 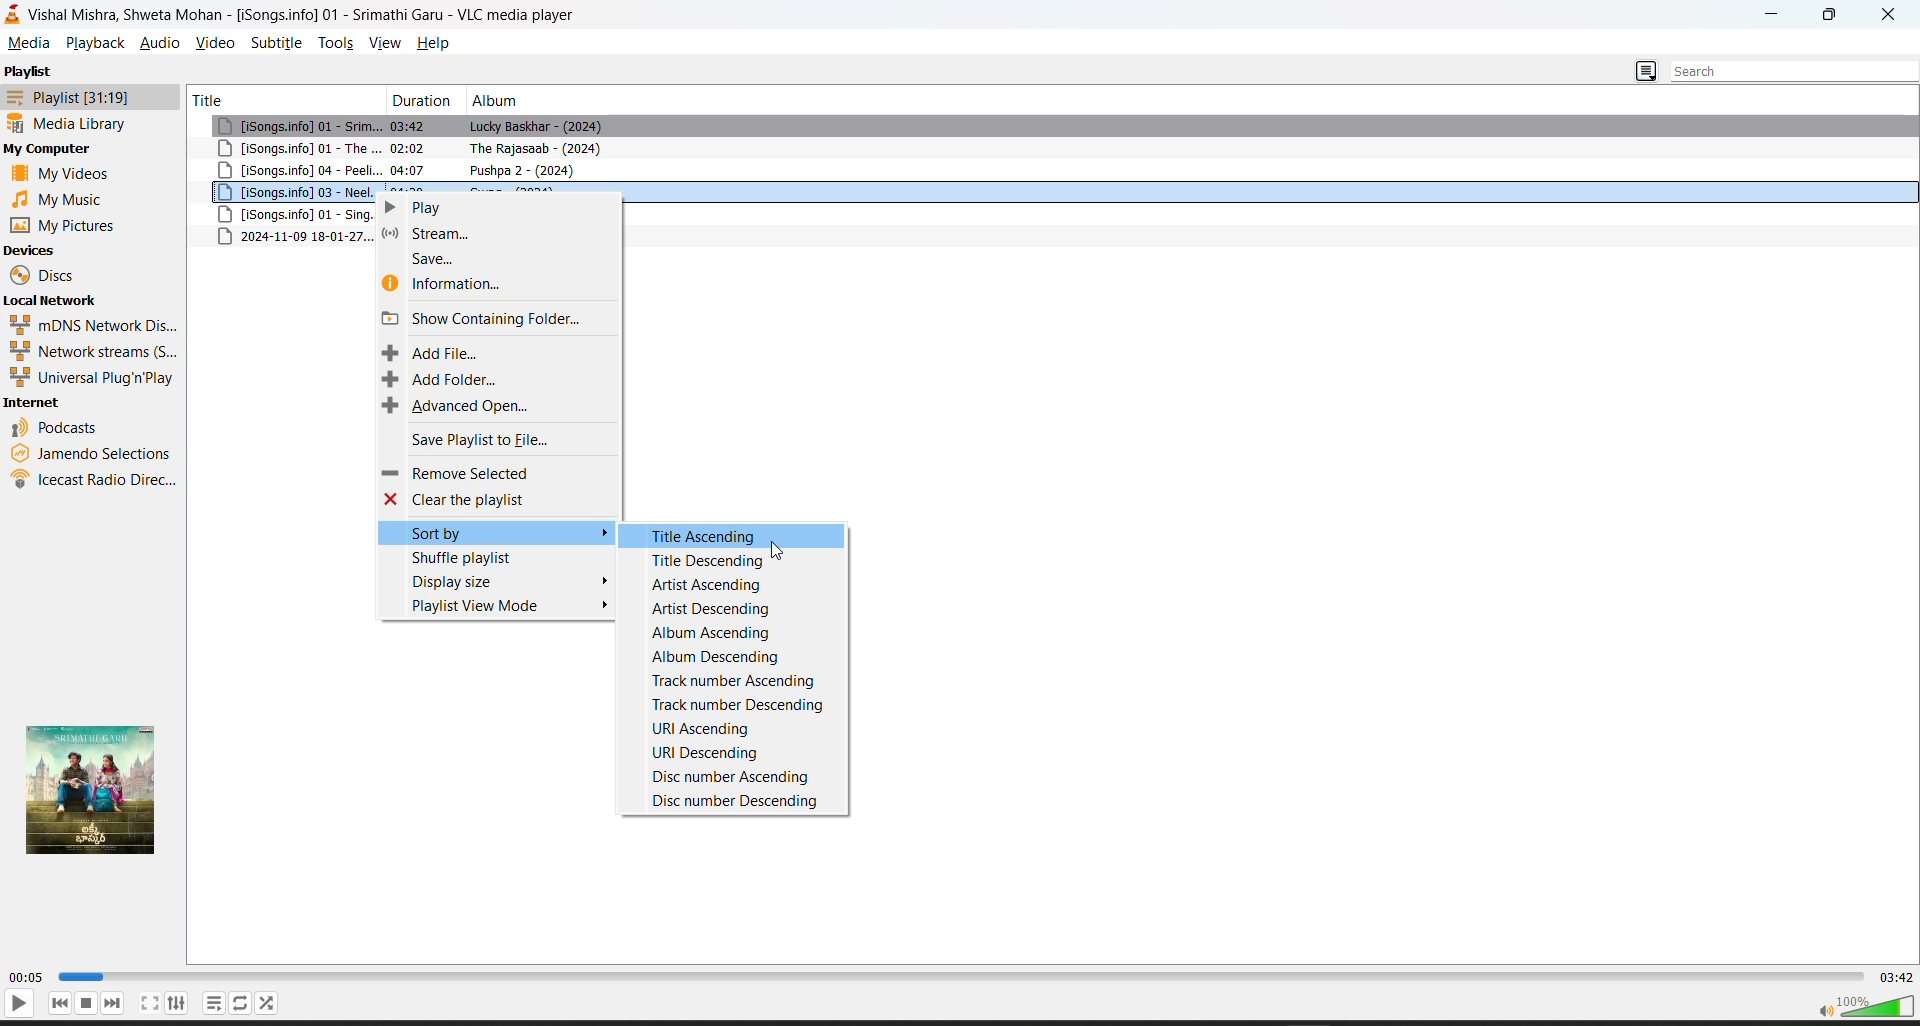 What do you see at coordinates (284, 215) in the screenshot?
I see `song` at bounding box center [284, 215].